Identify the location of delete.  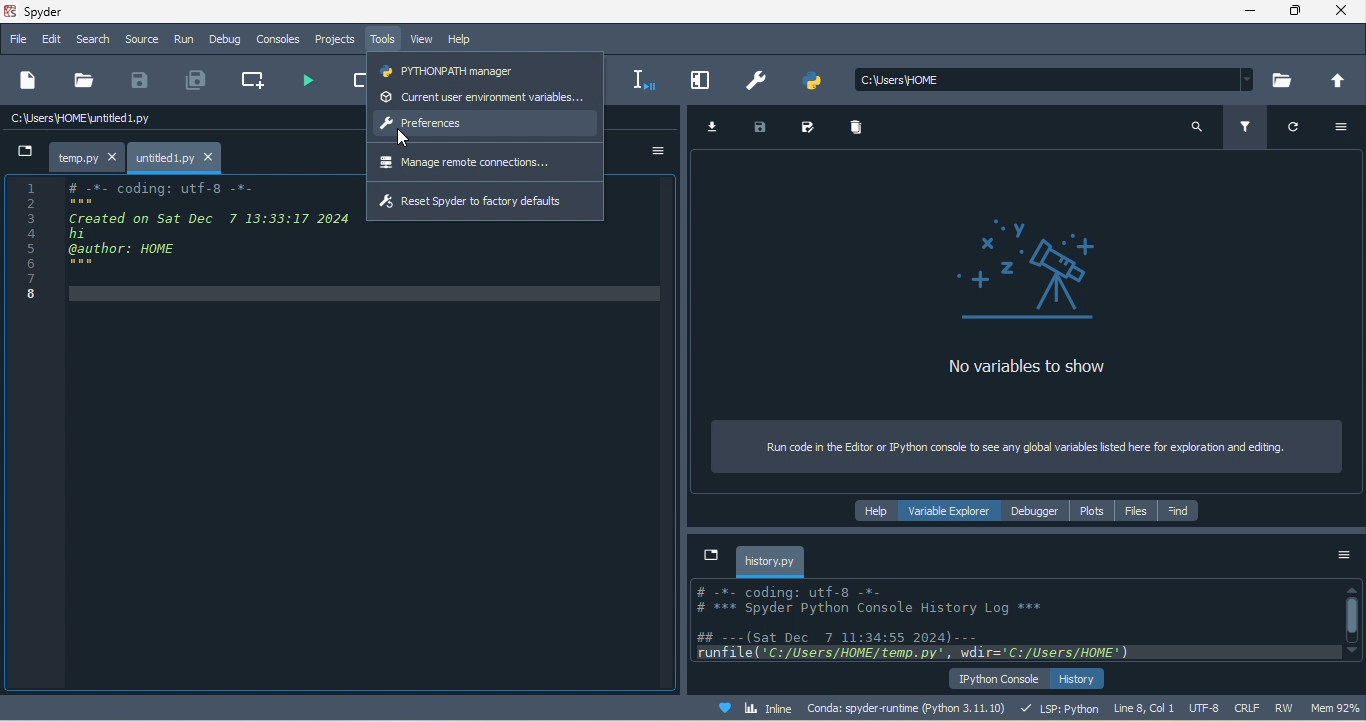
(863, 129).